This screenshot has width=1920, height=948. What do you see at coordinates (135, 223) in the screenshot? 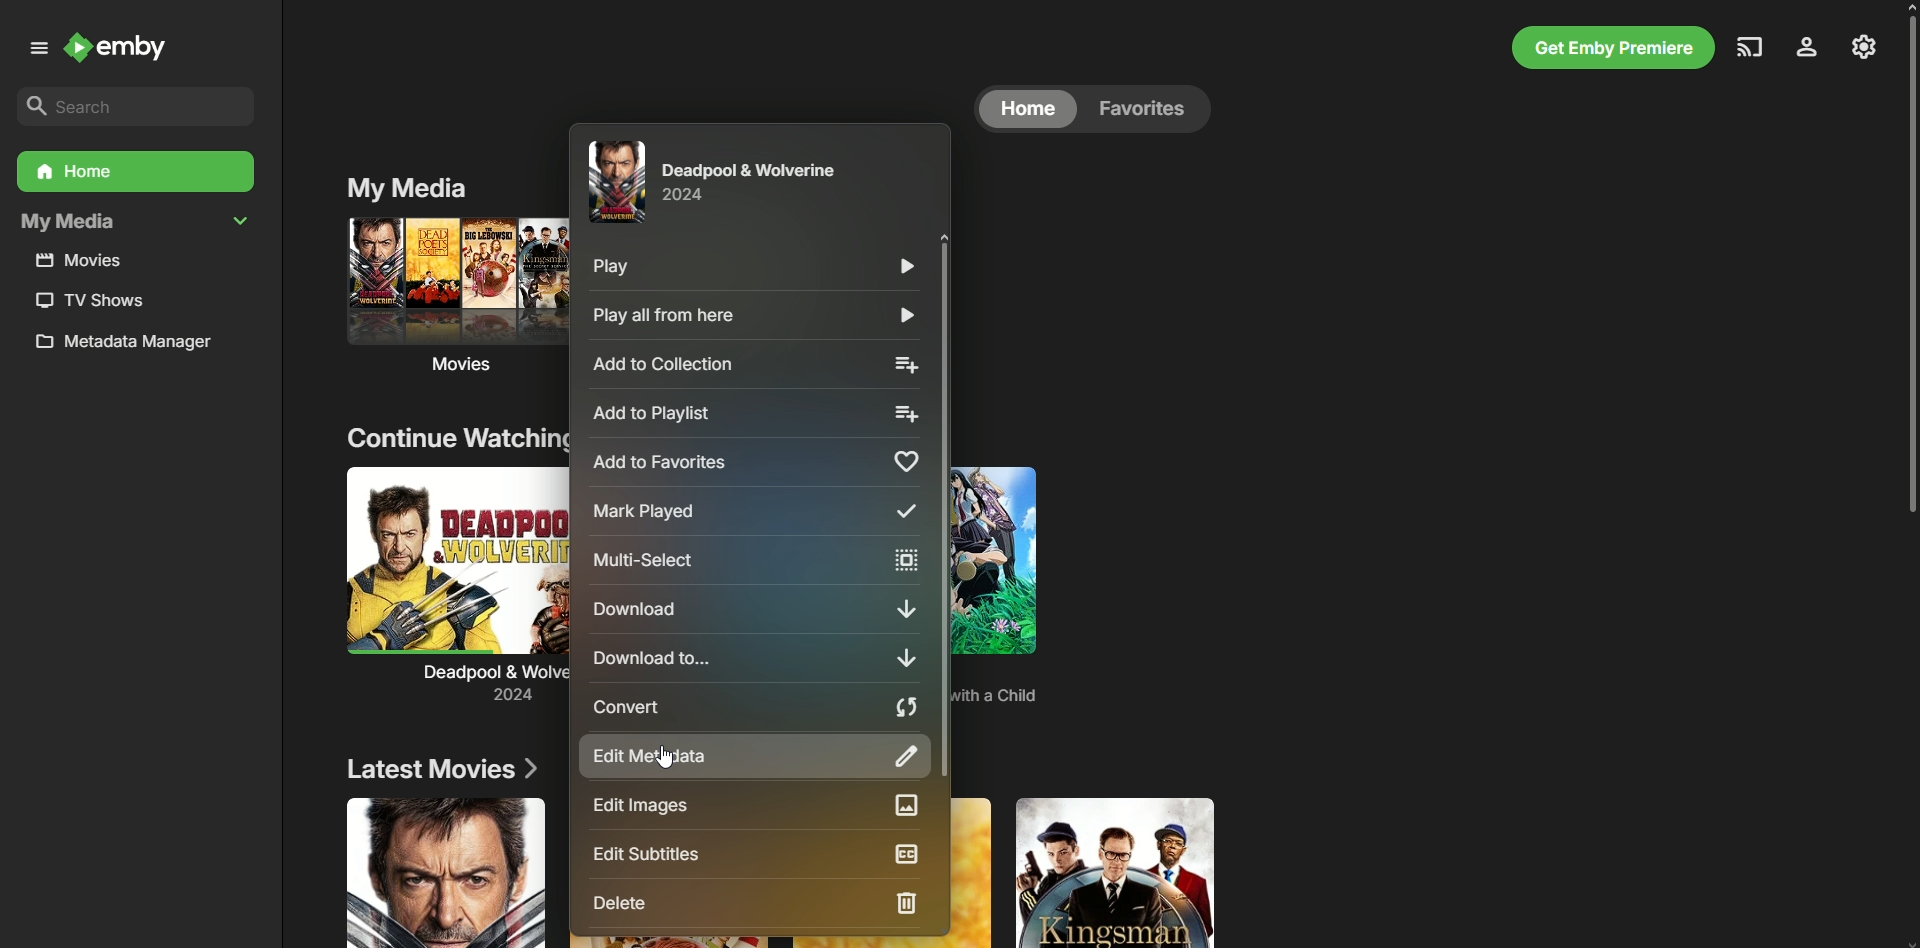
I see `My Media` at bounding box center [135, 223].